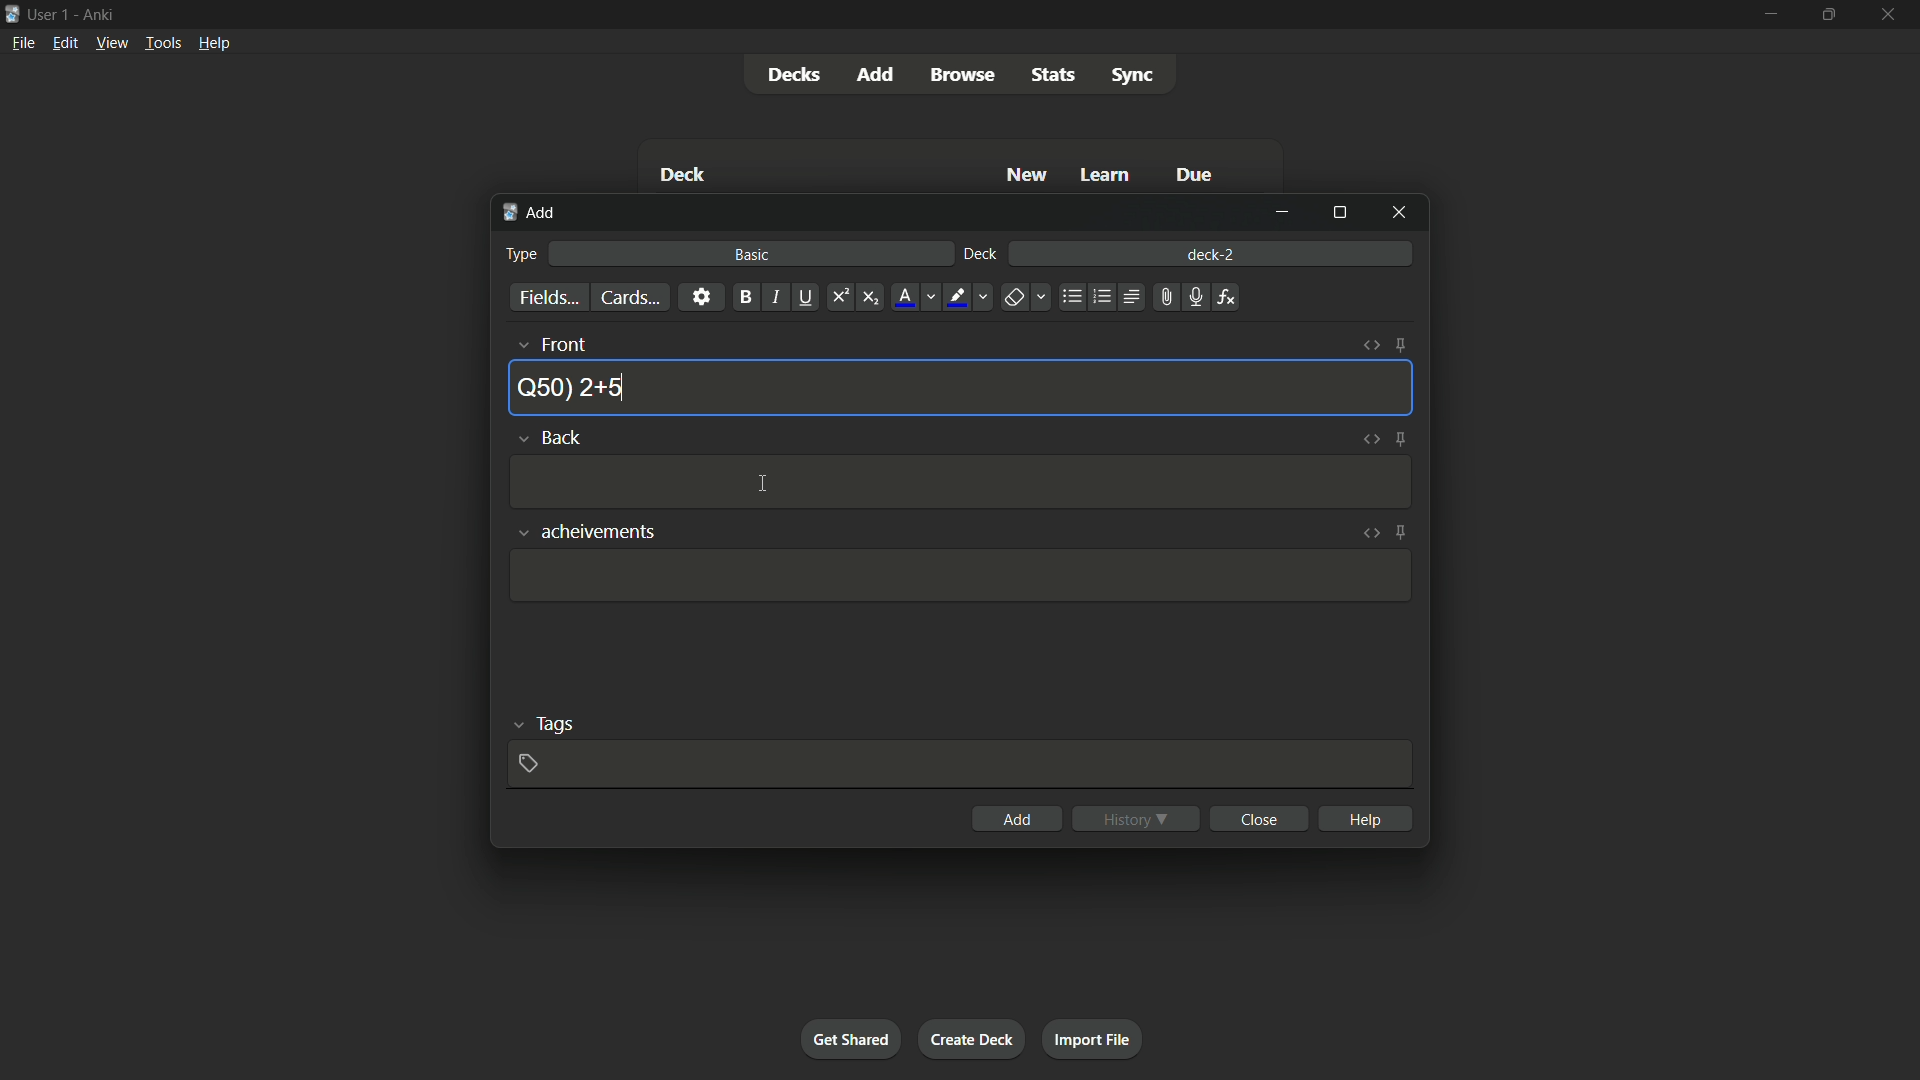  Describe the element at coordinates (1258, 818) in the screenshot. I see `close` at that location.